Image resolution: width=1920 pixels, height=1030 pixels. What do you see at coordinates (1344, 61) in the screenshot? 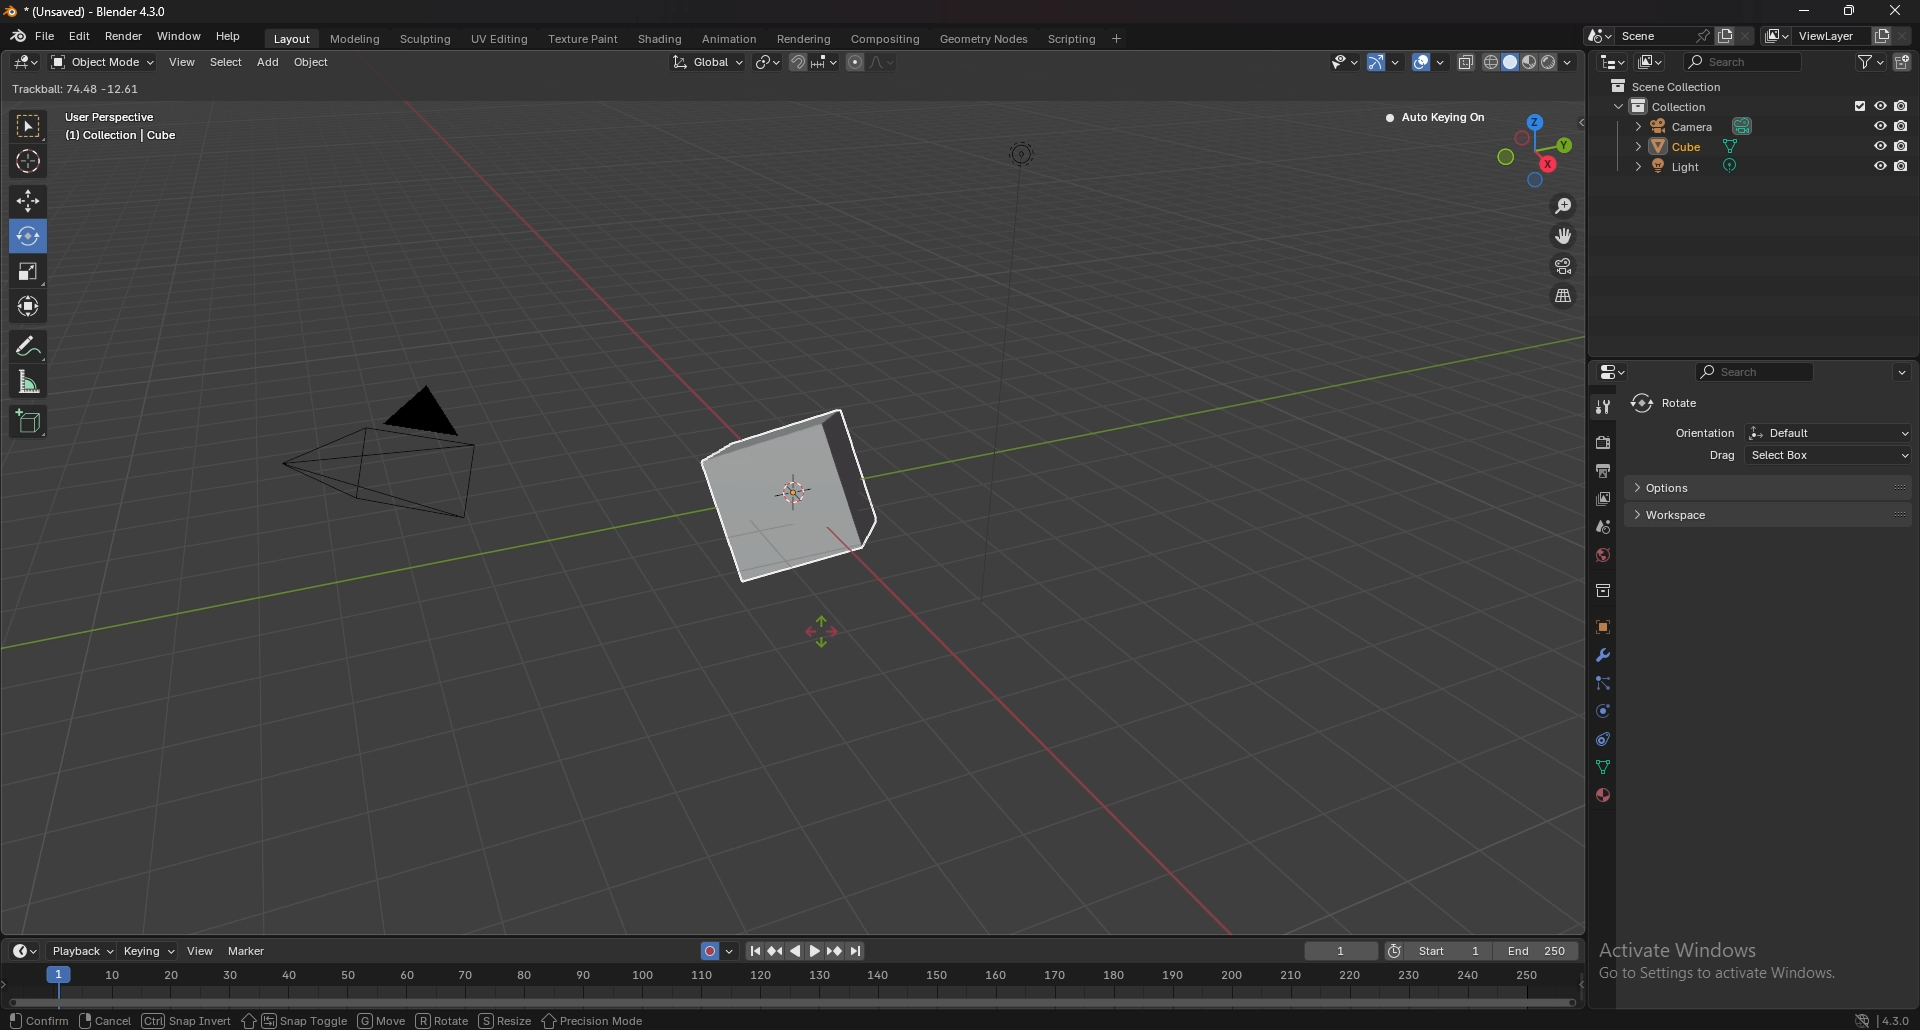
I see `select-ability and visibility` at bounding box center [1344, 61].